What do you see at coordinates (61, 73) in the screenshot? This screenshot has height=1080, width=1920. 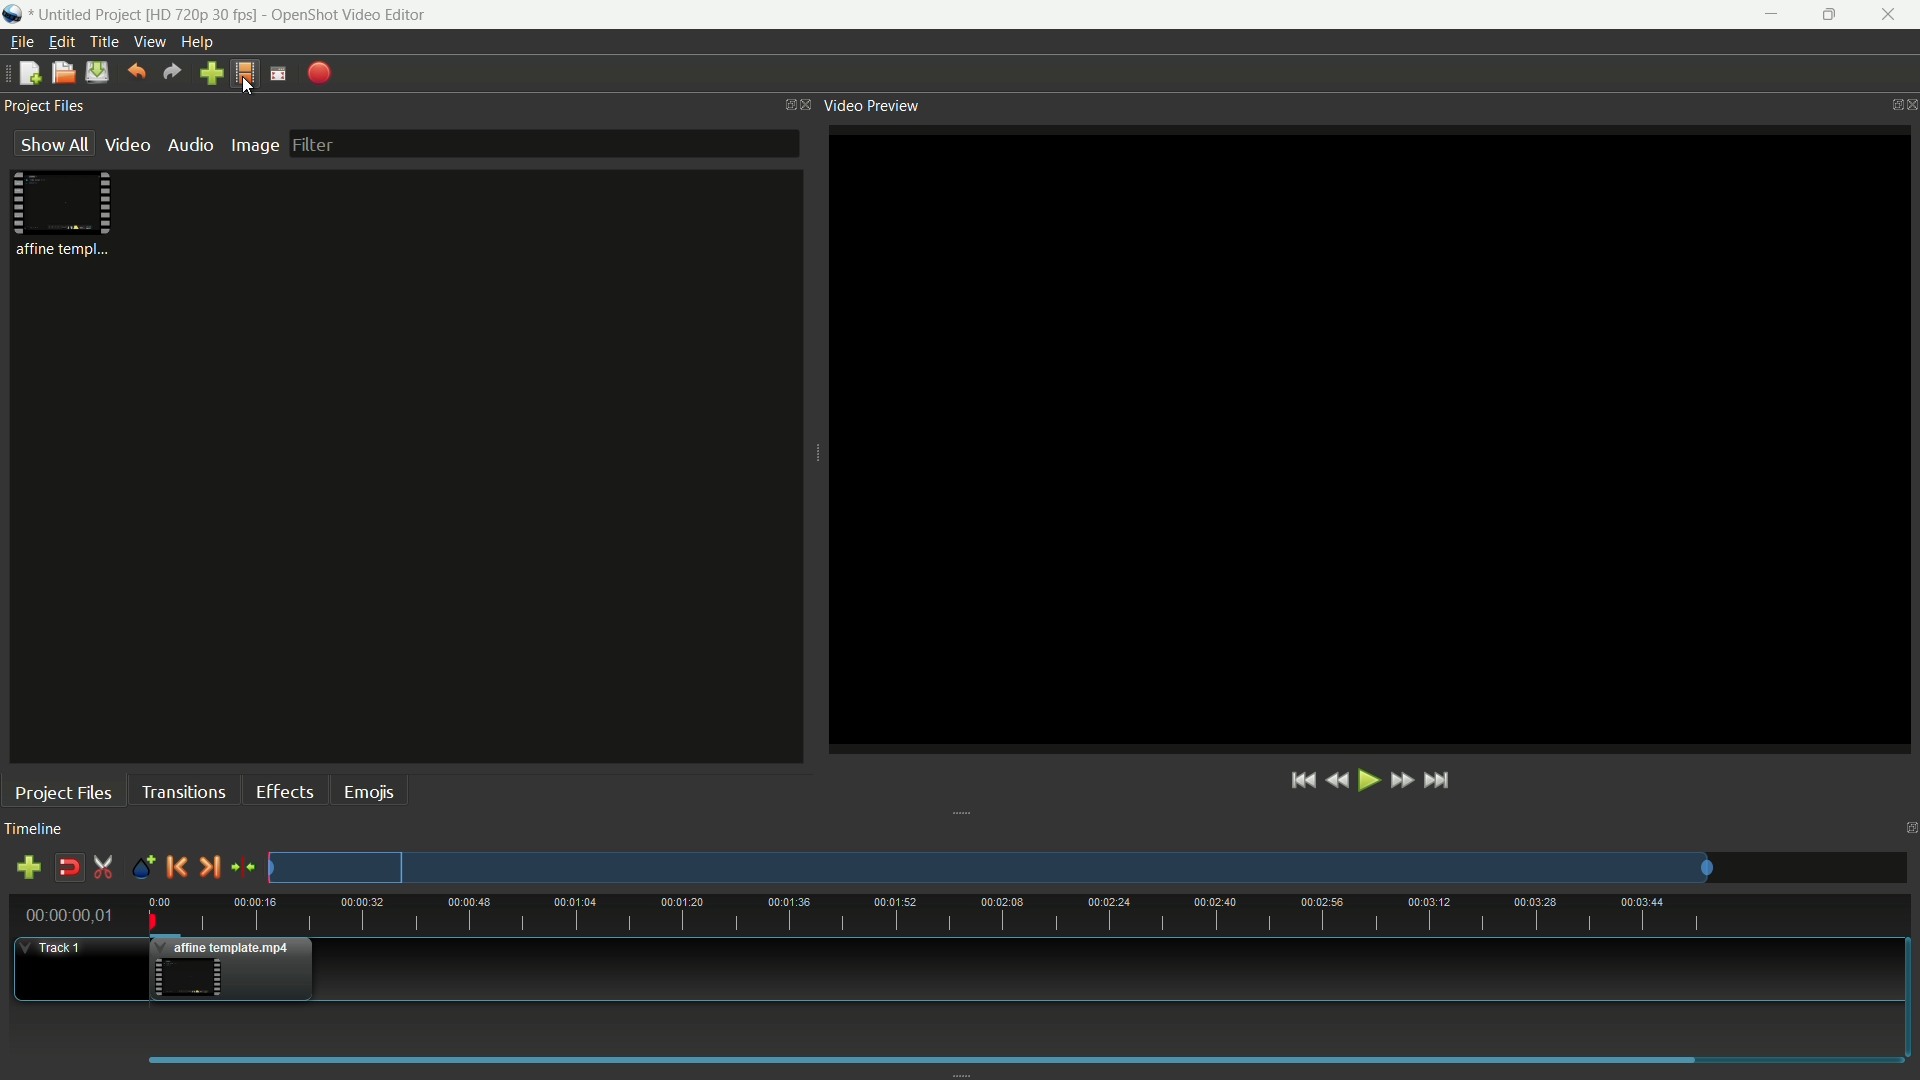 I see `open file` at bounding box center [61, 73].